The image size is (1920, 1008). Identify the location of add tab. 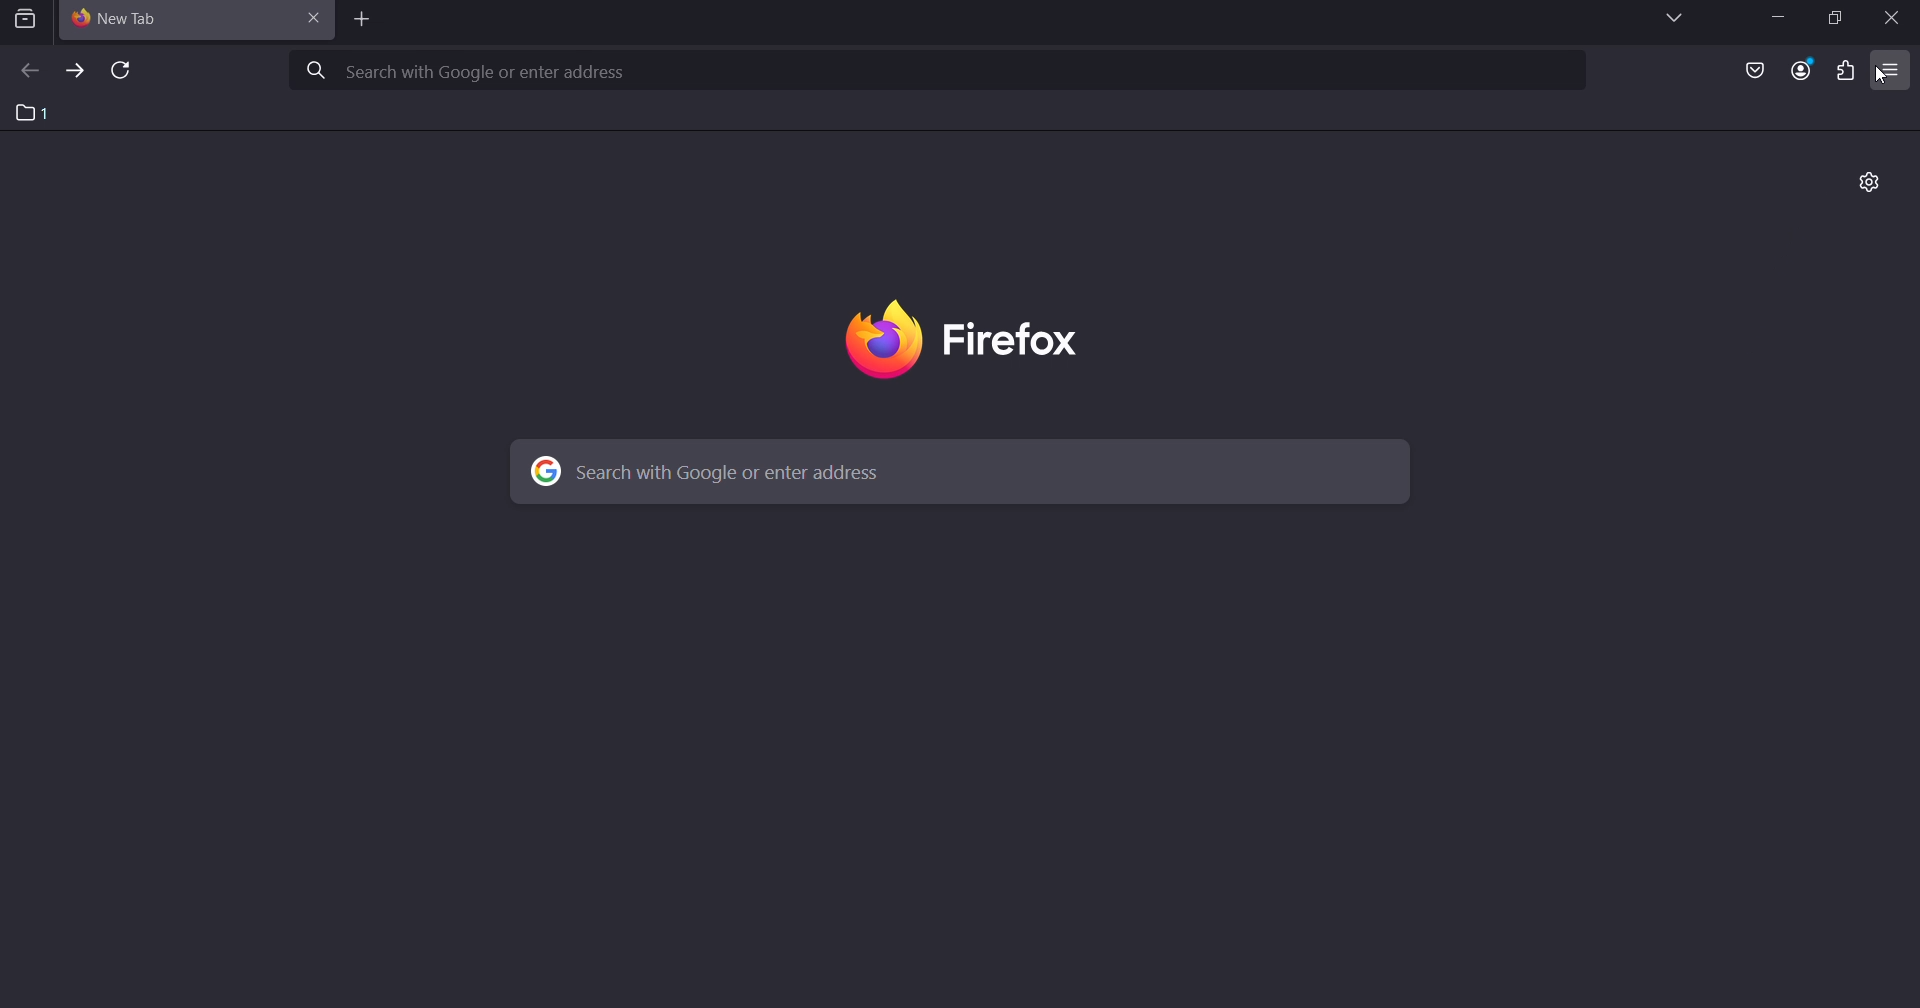
(362, 22).